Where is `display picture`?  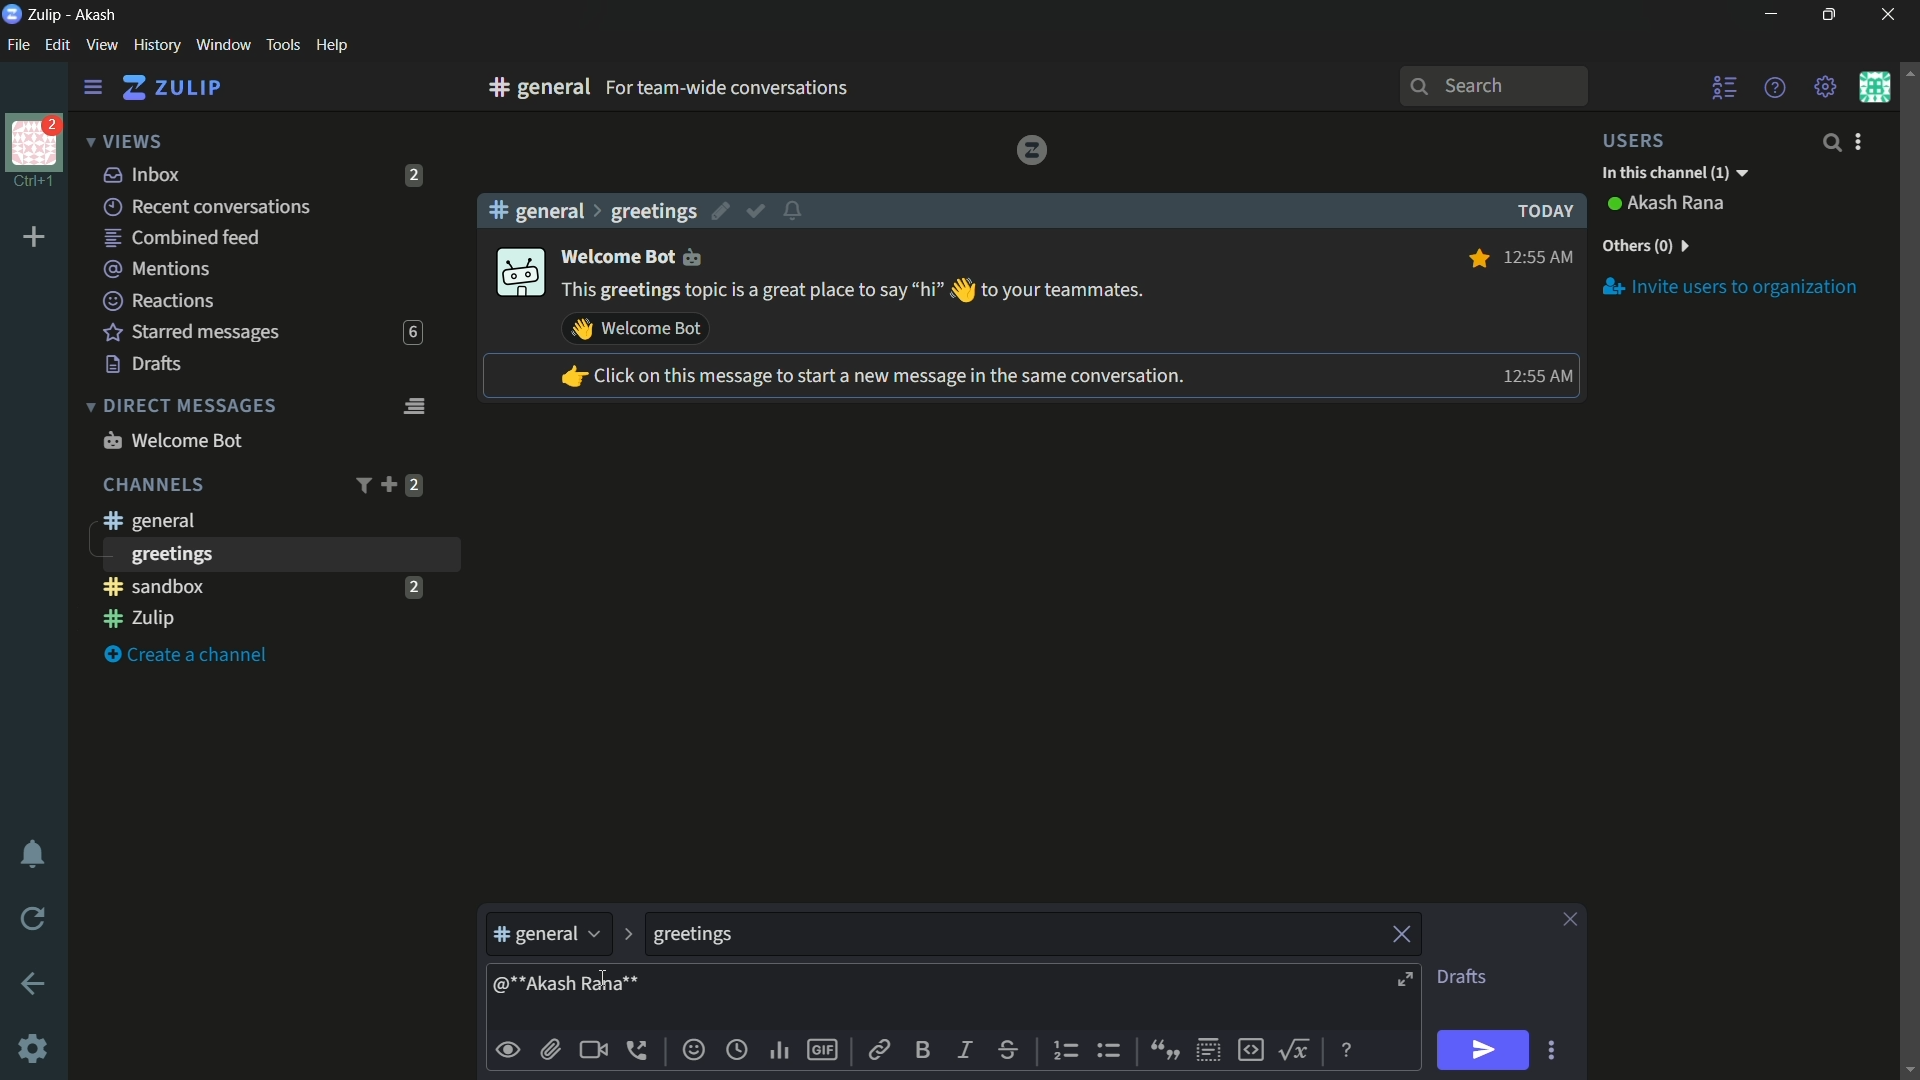
display picture is located at coordinates (518, 274).